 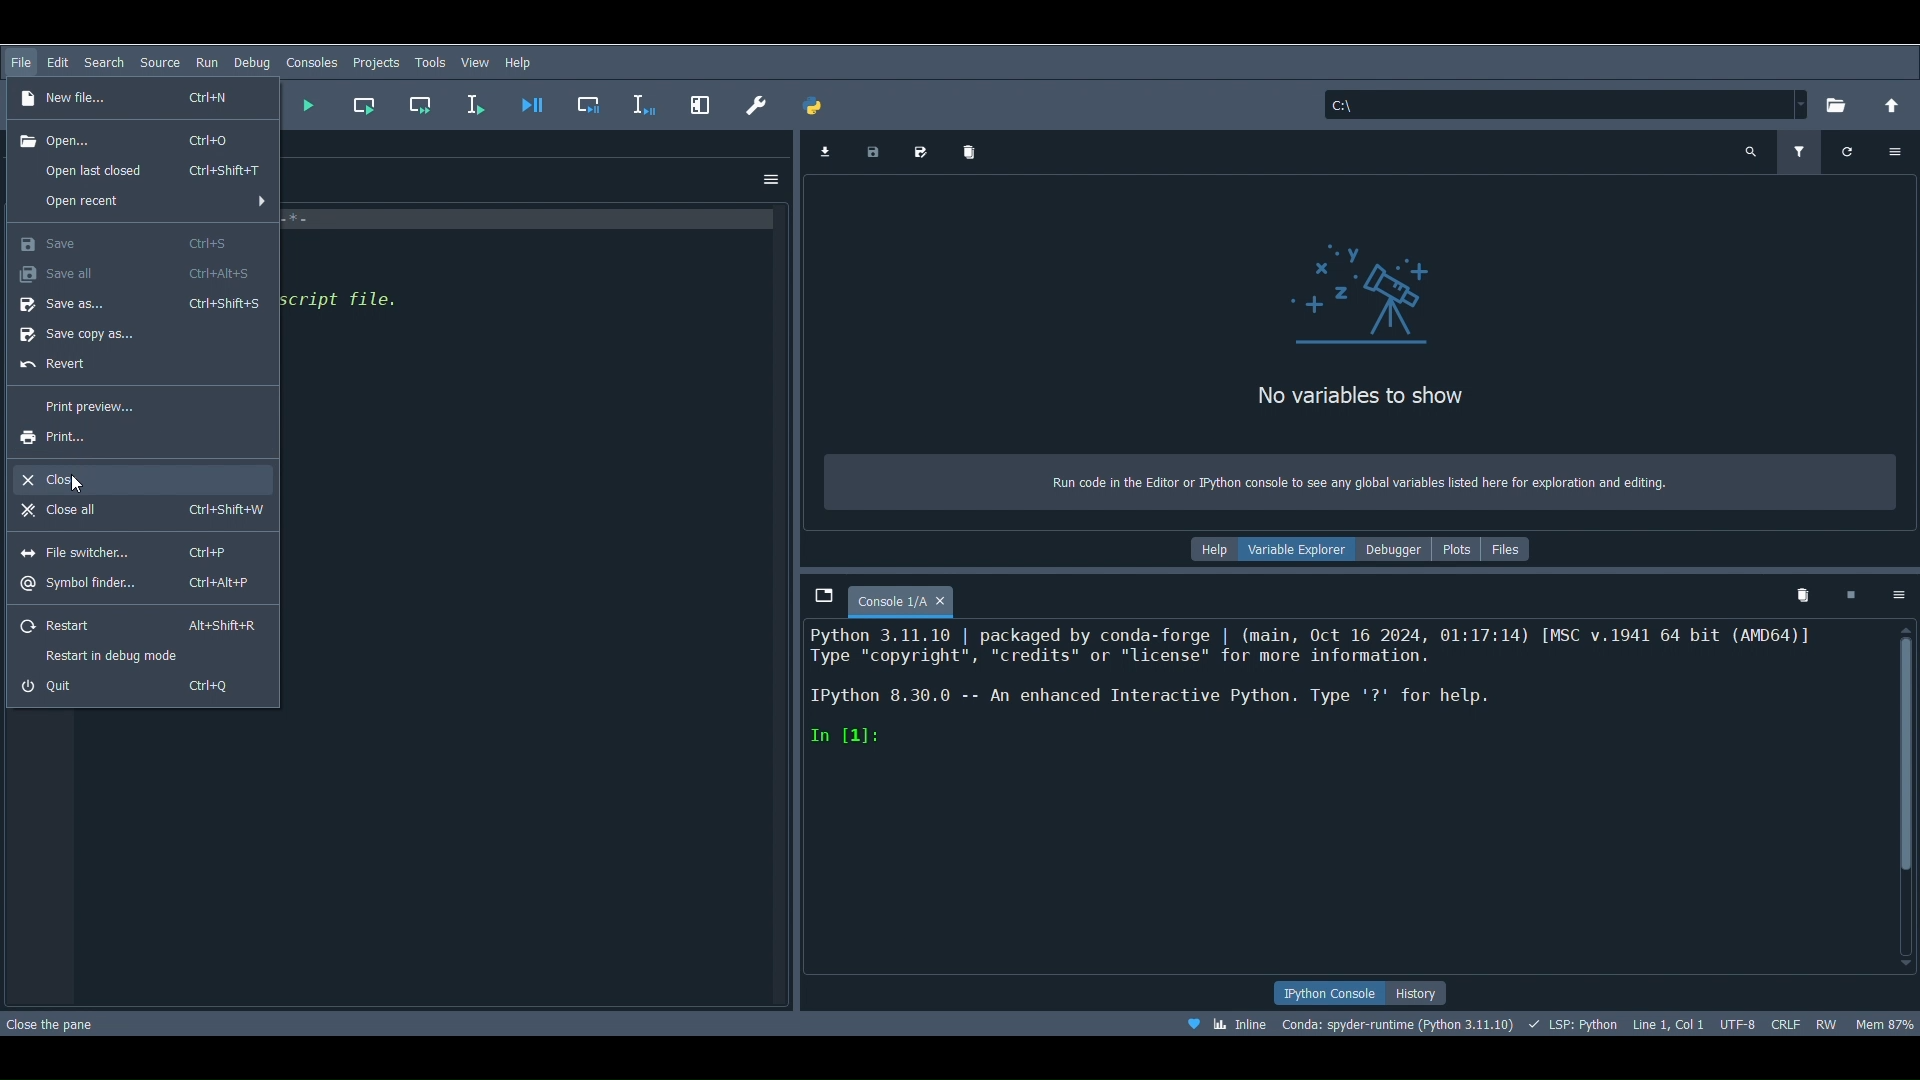 What do you see at coordinates (592, 100) in the screenshot?
I see `Debug cell` at bounding box center [592, 100].